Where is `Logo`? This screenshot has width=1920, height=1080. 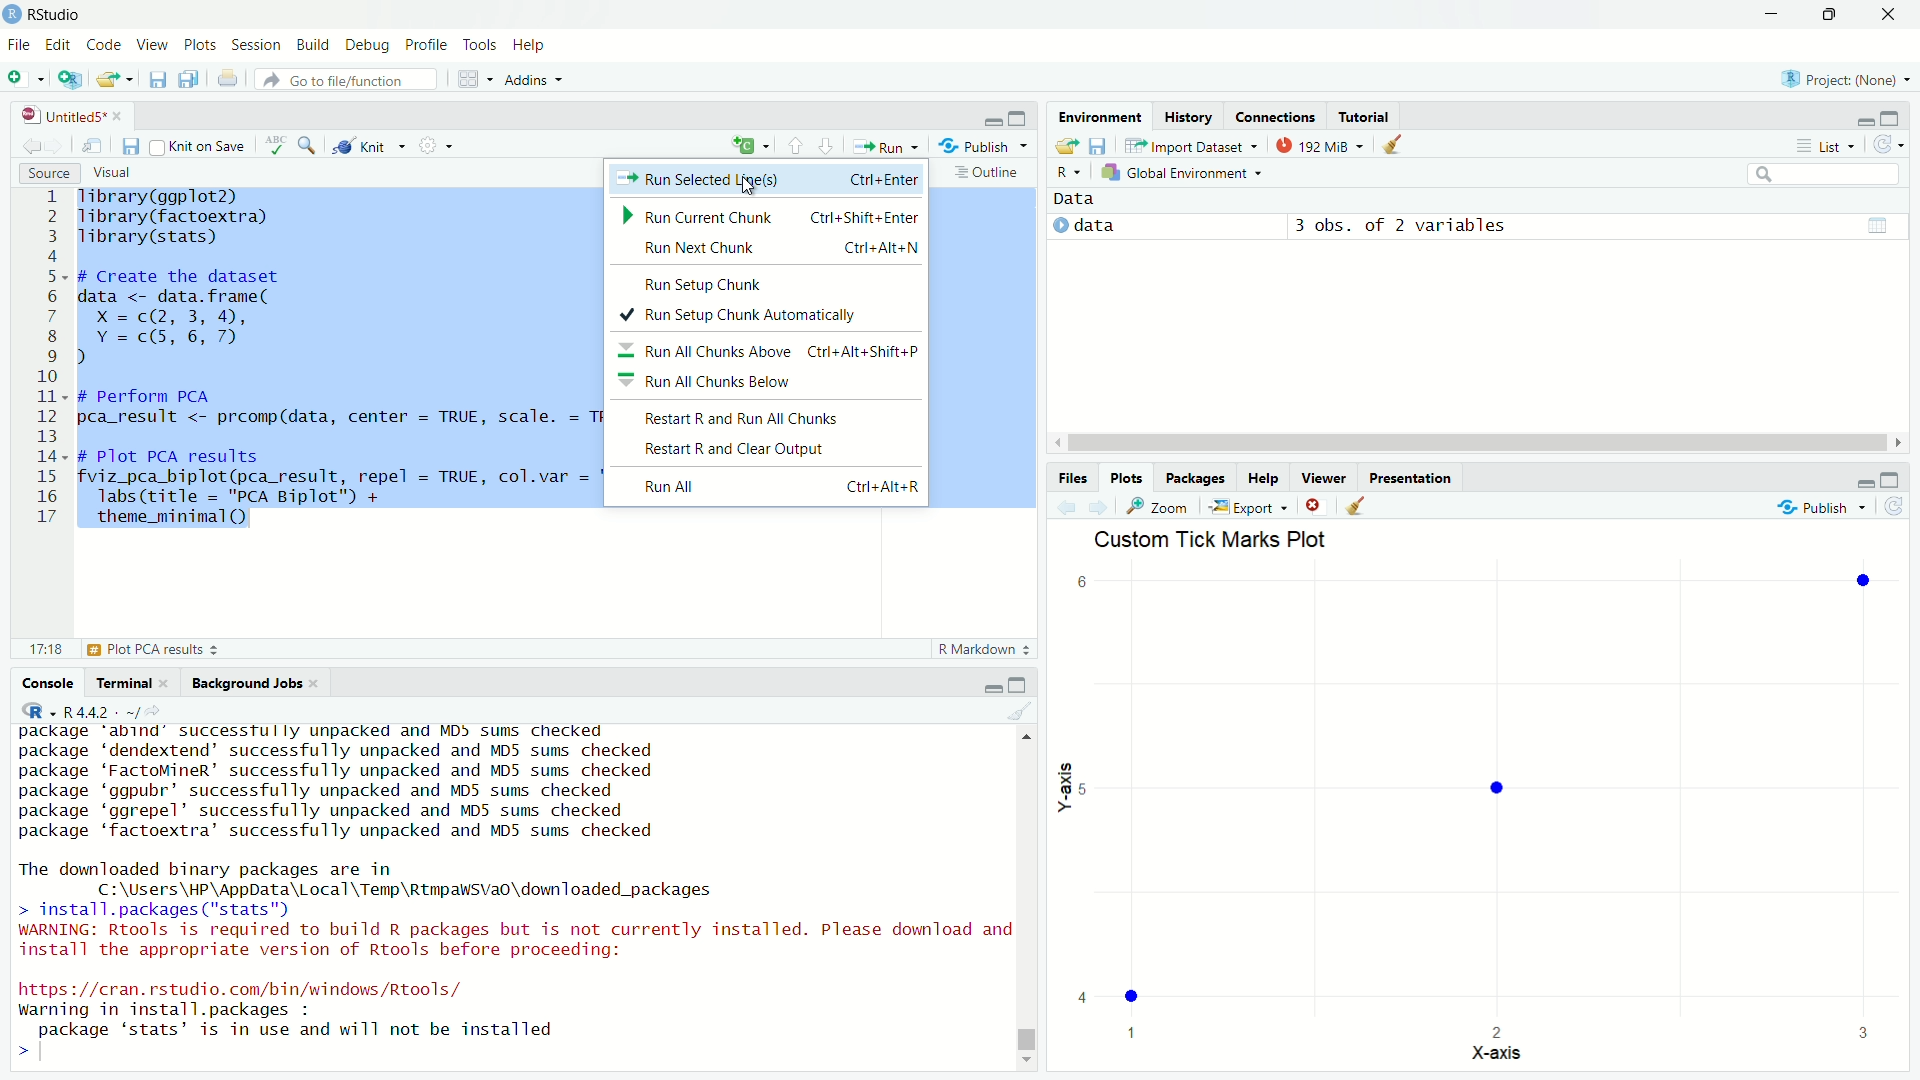
Logo is located at coordinates (13, 15).